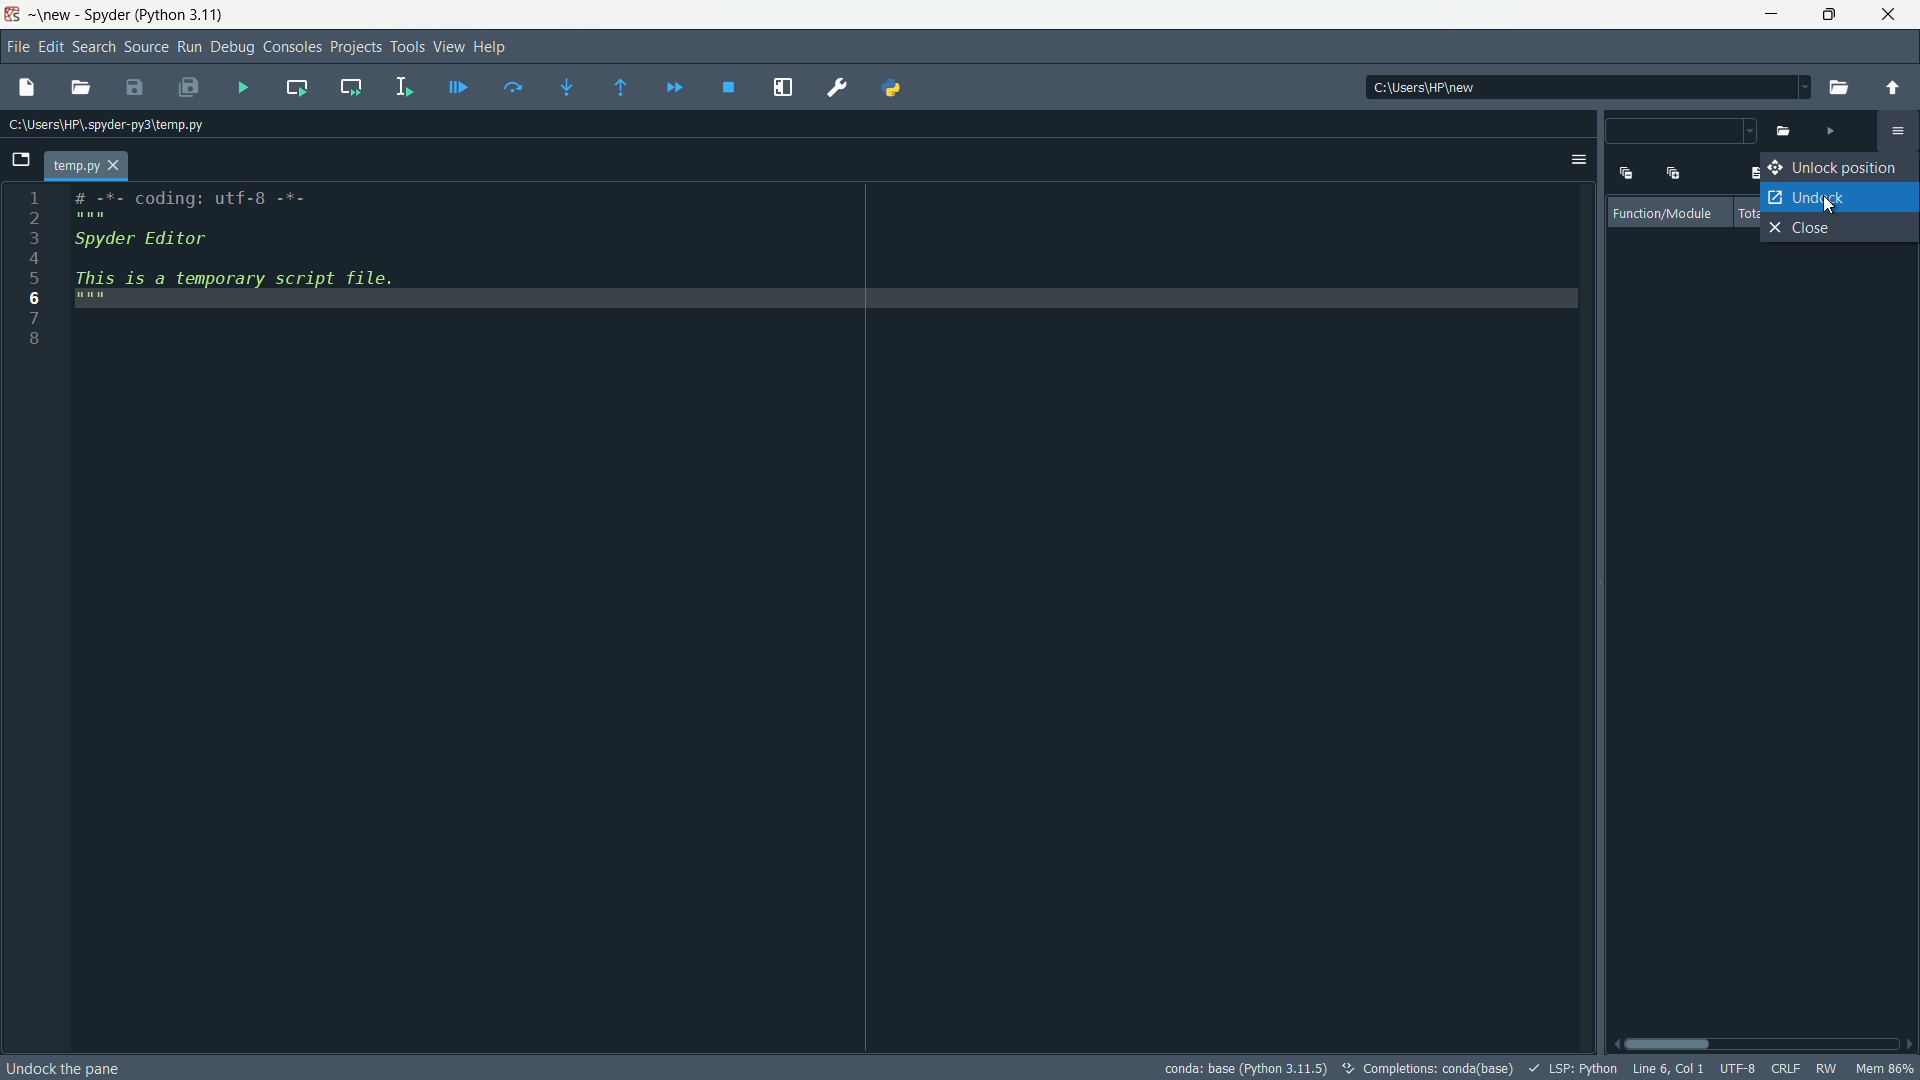 The width and height of the screenshot is (1920, 1080). What do you see at coordinates (352, 47) in the screenshot?
I see `projects menu` at bounding box center [352, 47].